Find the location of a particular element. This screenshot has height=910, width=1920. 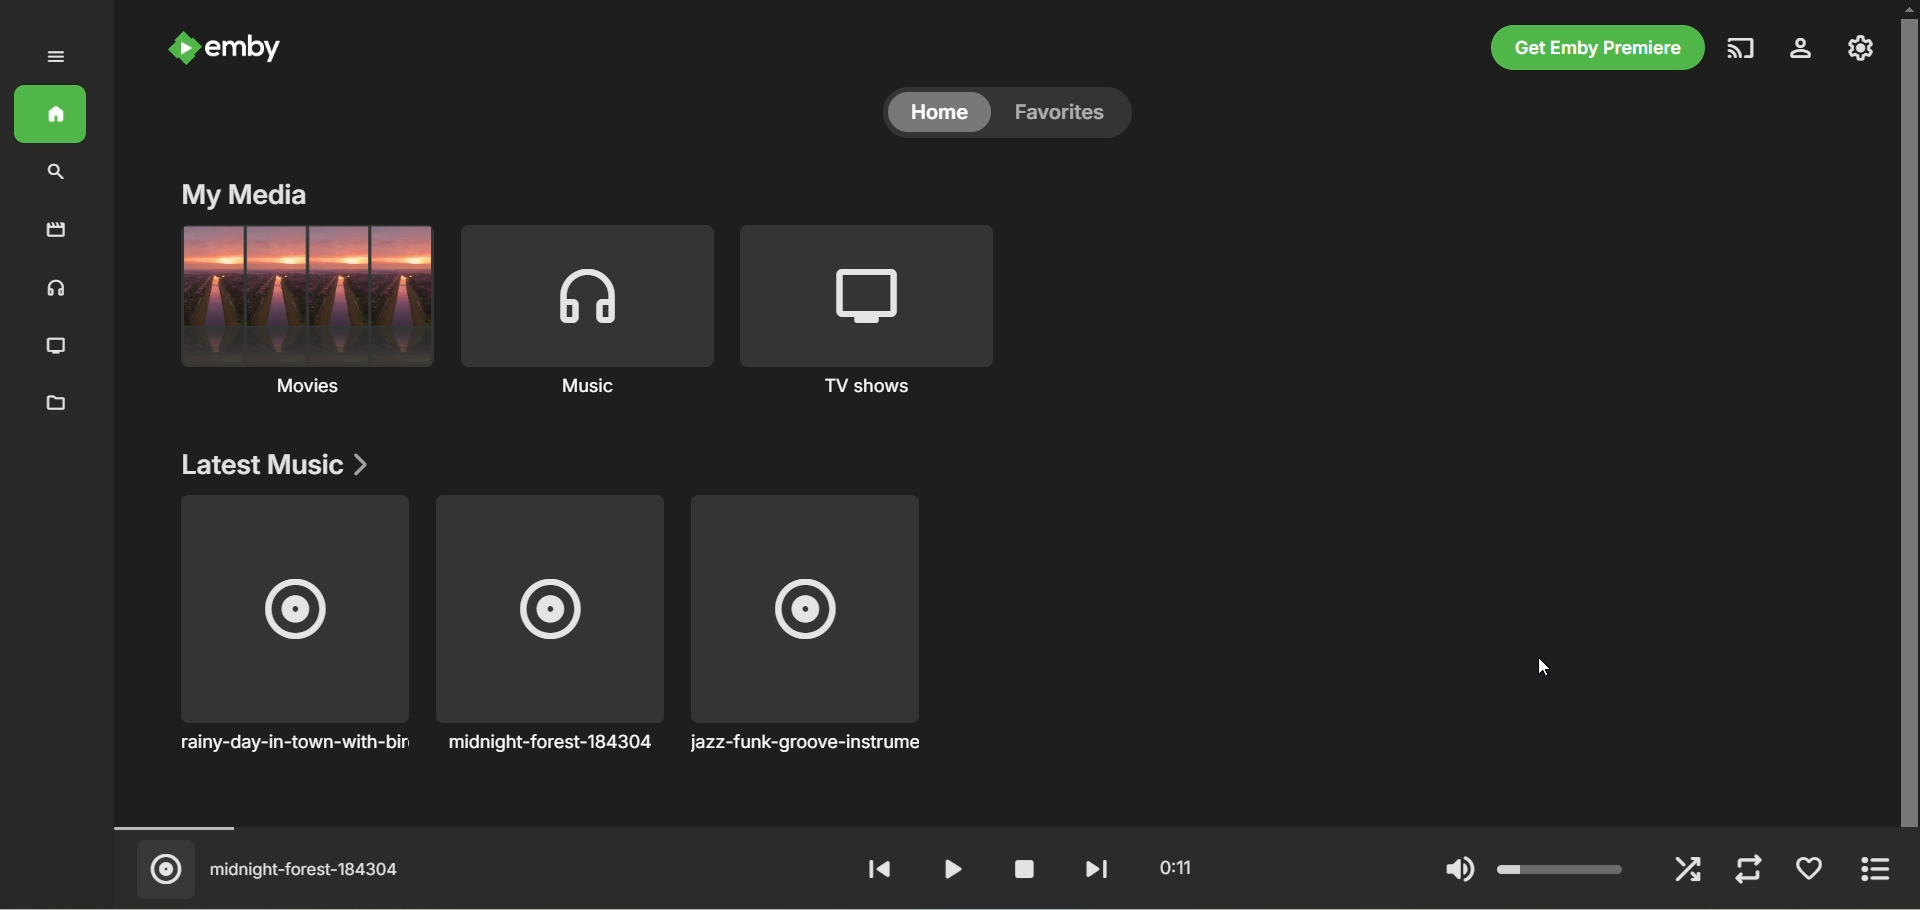

get emby premiere is located at coordinates (1595, 49).